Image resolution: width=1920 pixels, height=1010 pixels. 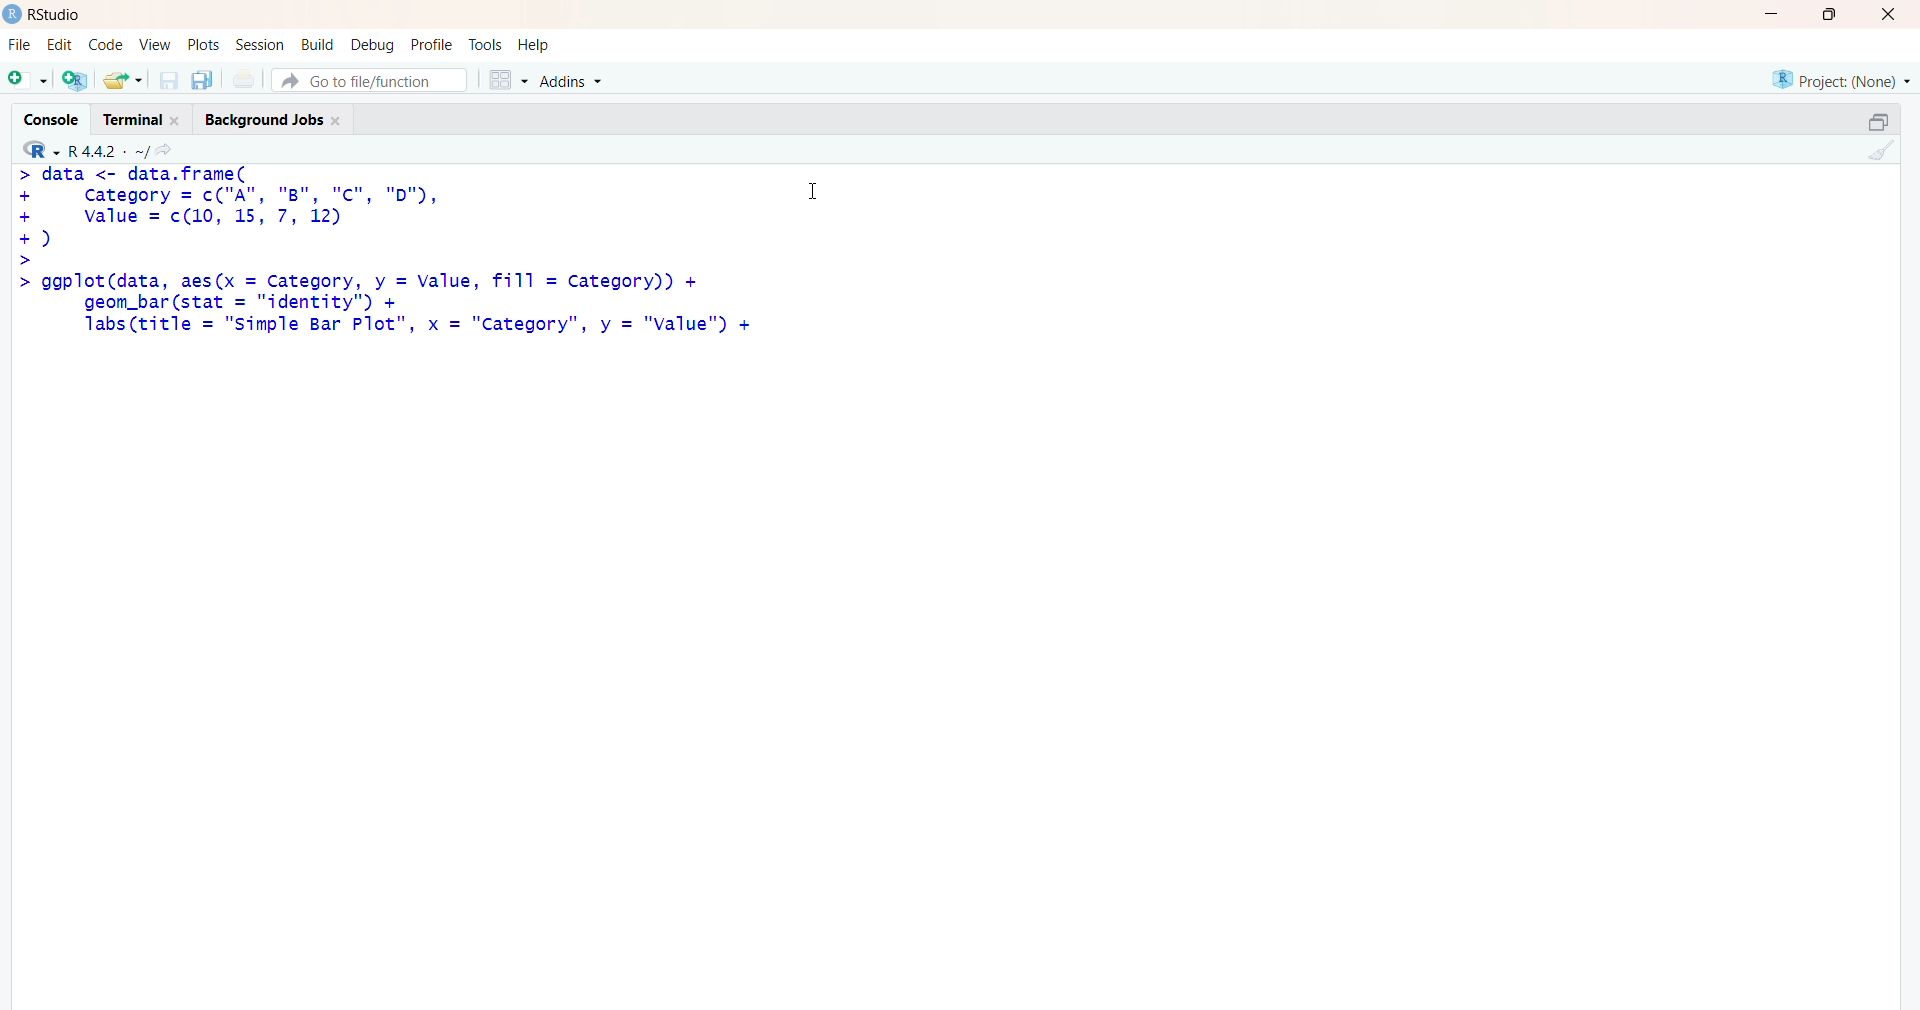 I want to click on open an existing file, so click(x=122, y=79).